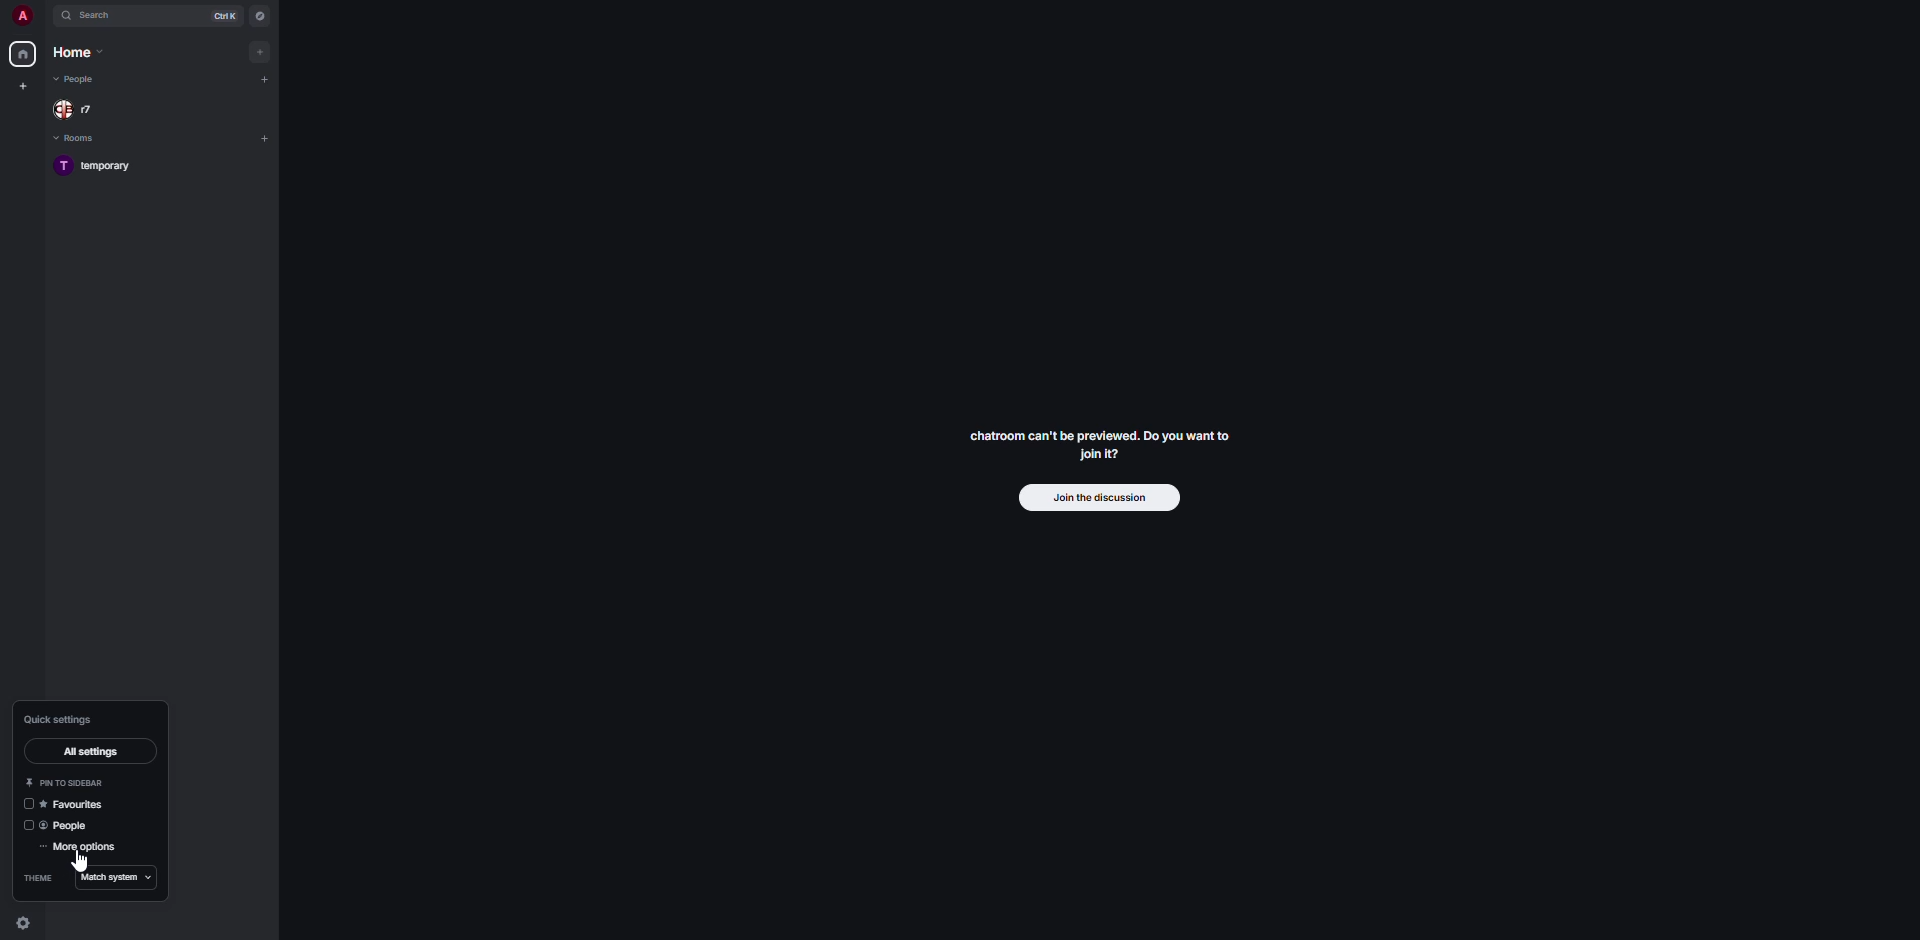 The height and width of the screenshot is (940, 1920). I want to click on more options, so click(75, 847).